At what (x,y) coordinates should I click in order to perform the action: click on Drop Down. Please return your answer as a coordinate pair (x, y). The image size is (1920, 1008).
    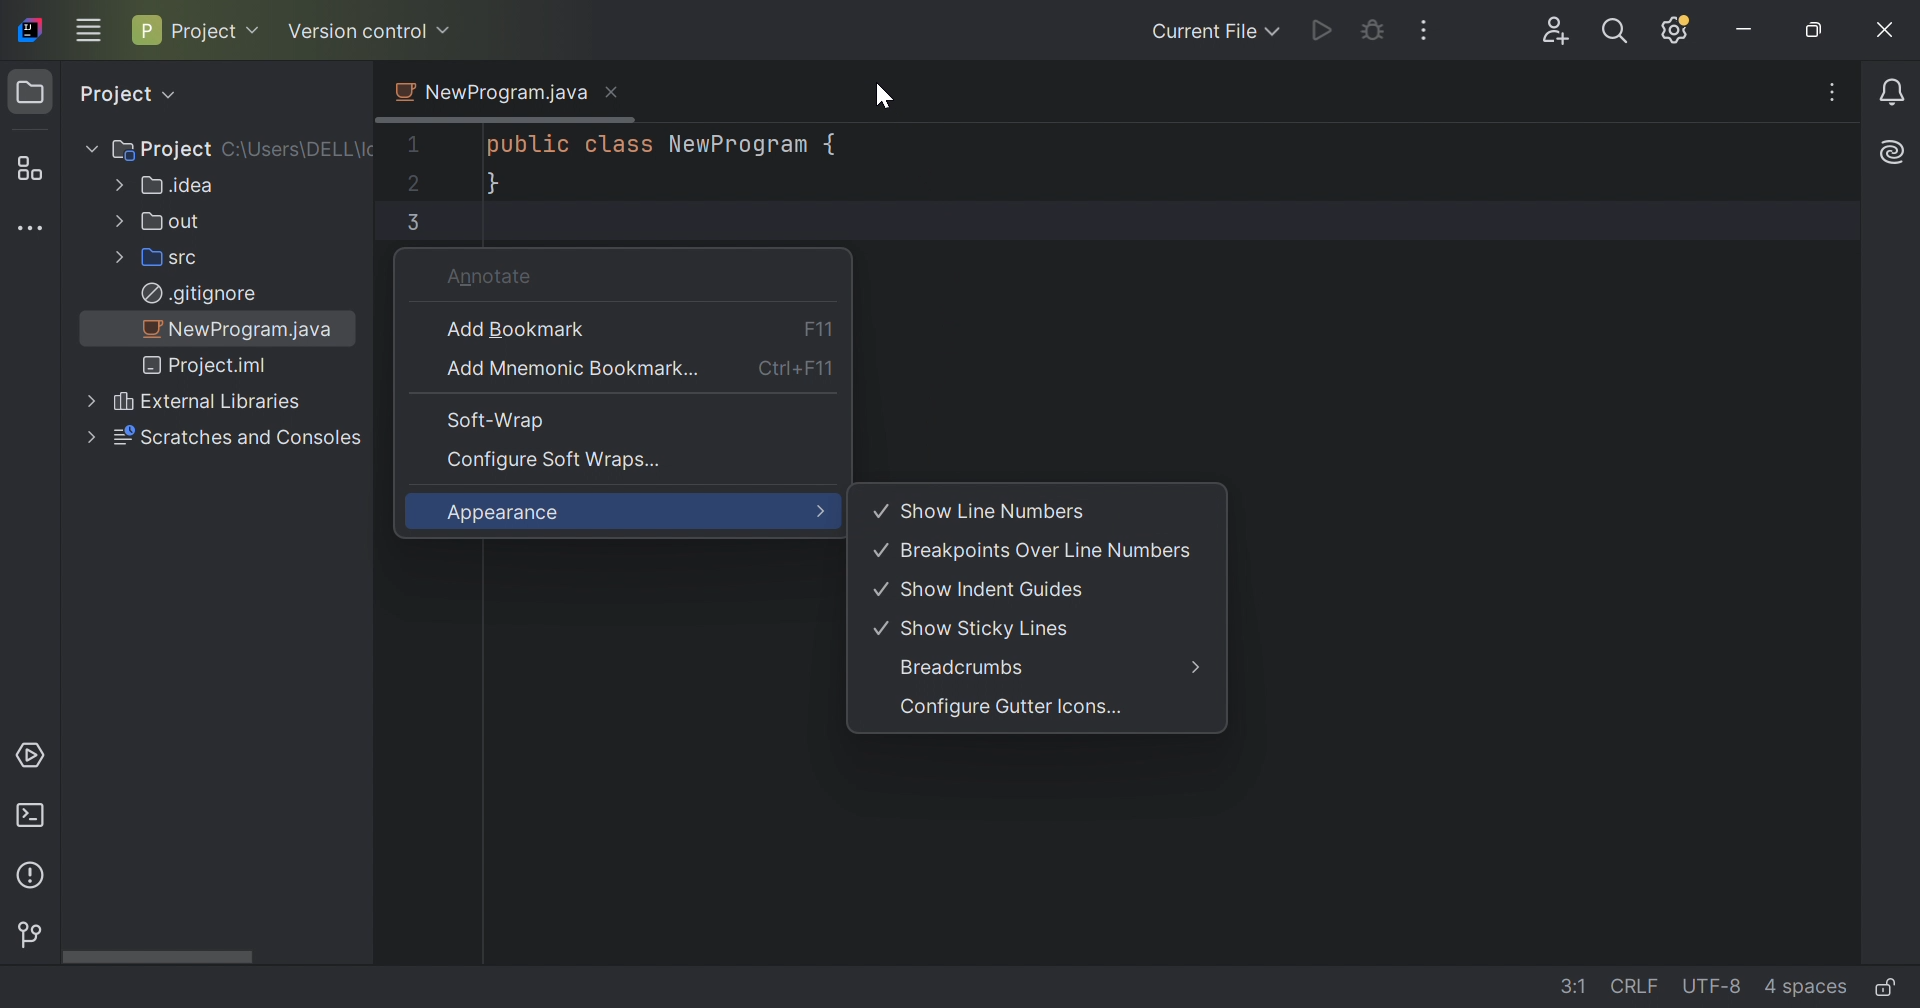
    Looking at the image, I should click on (176, 96).